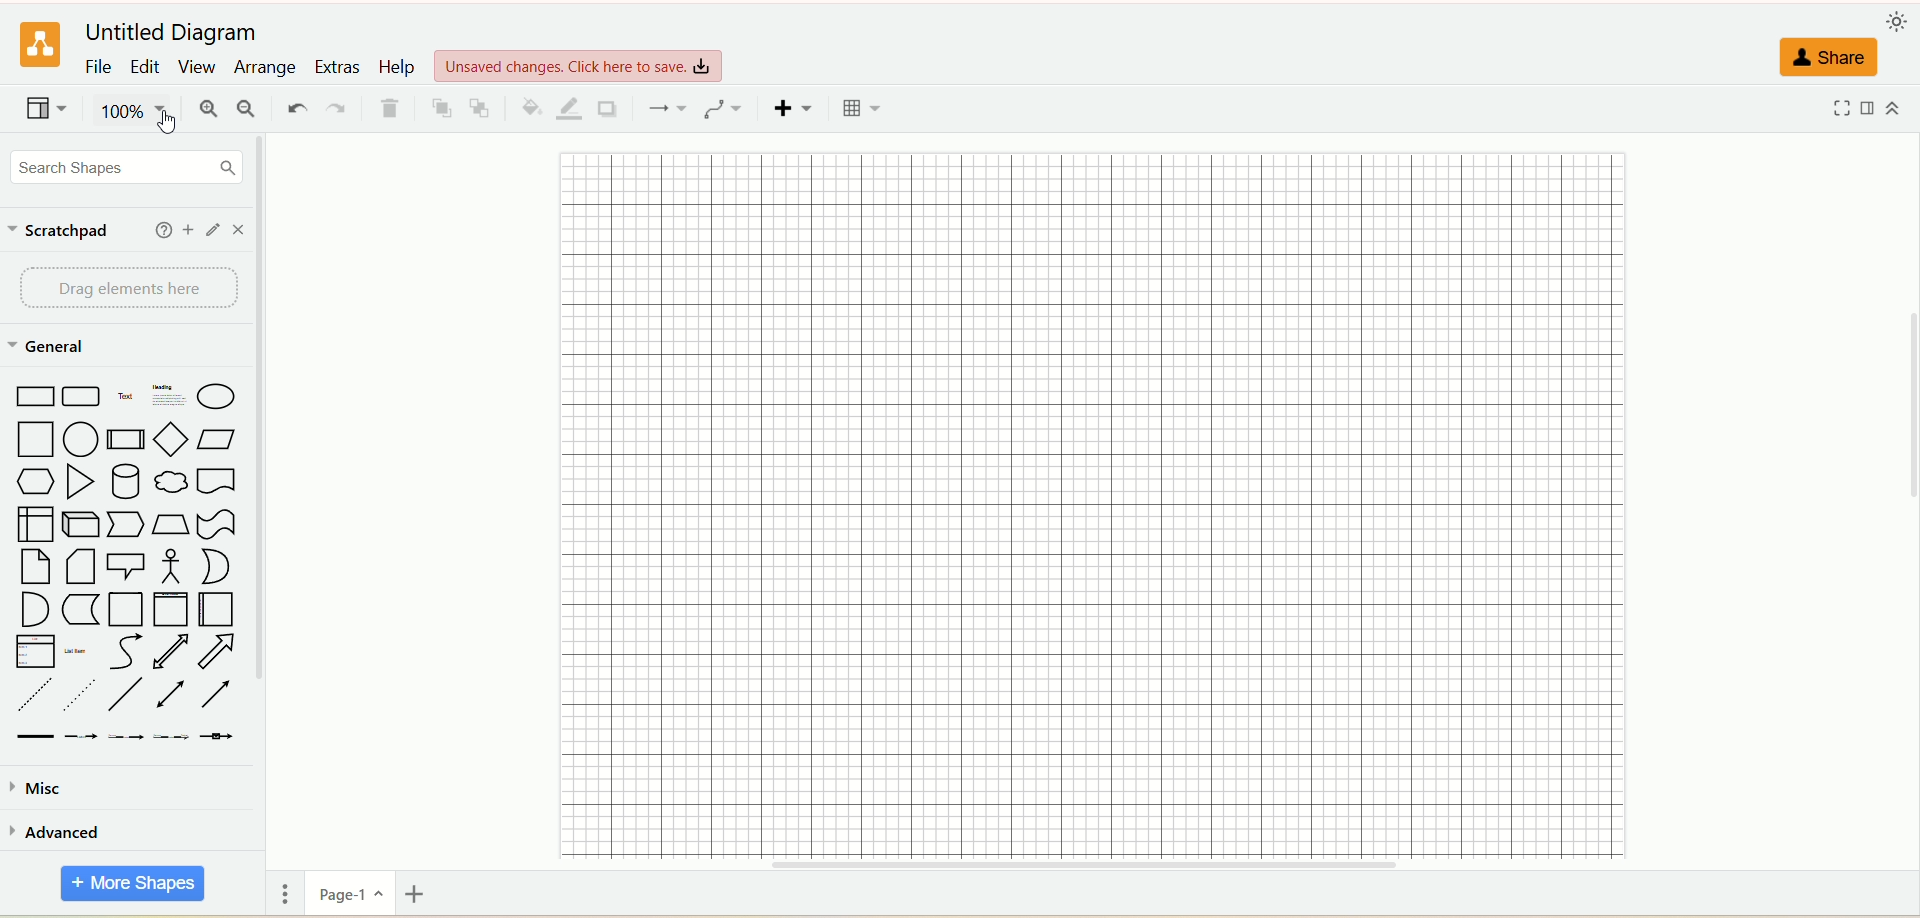  I want to click on help, so click(397, 68).